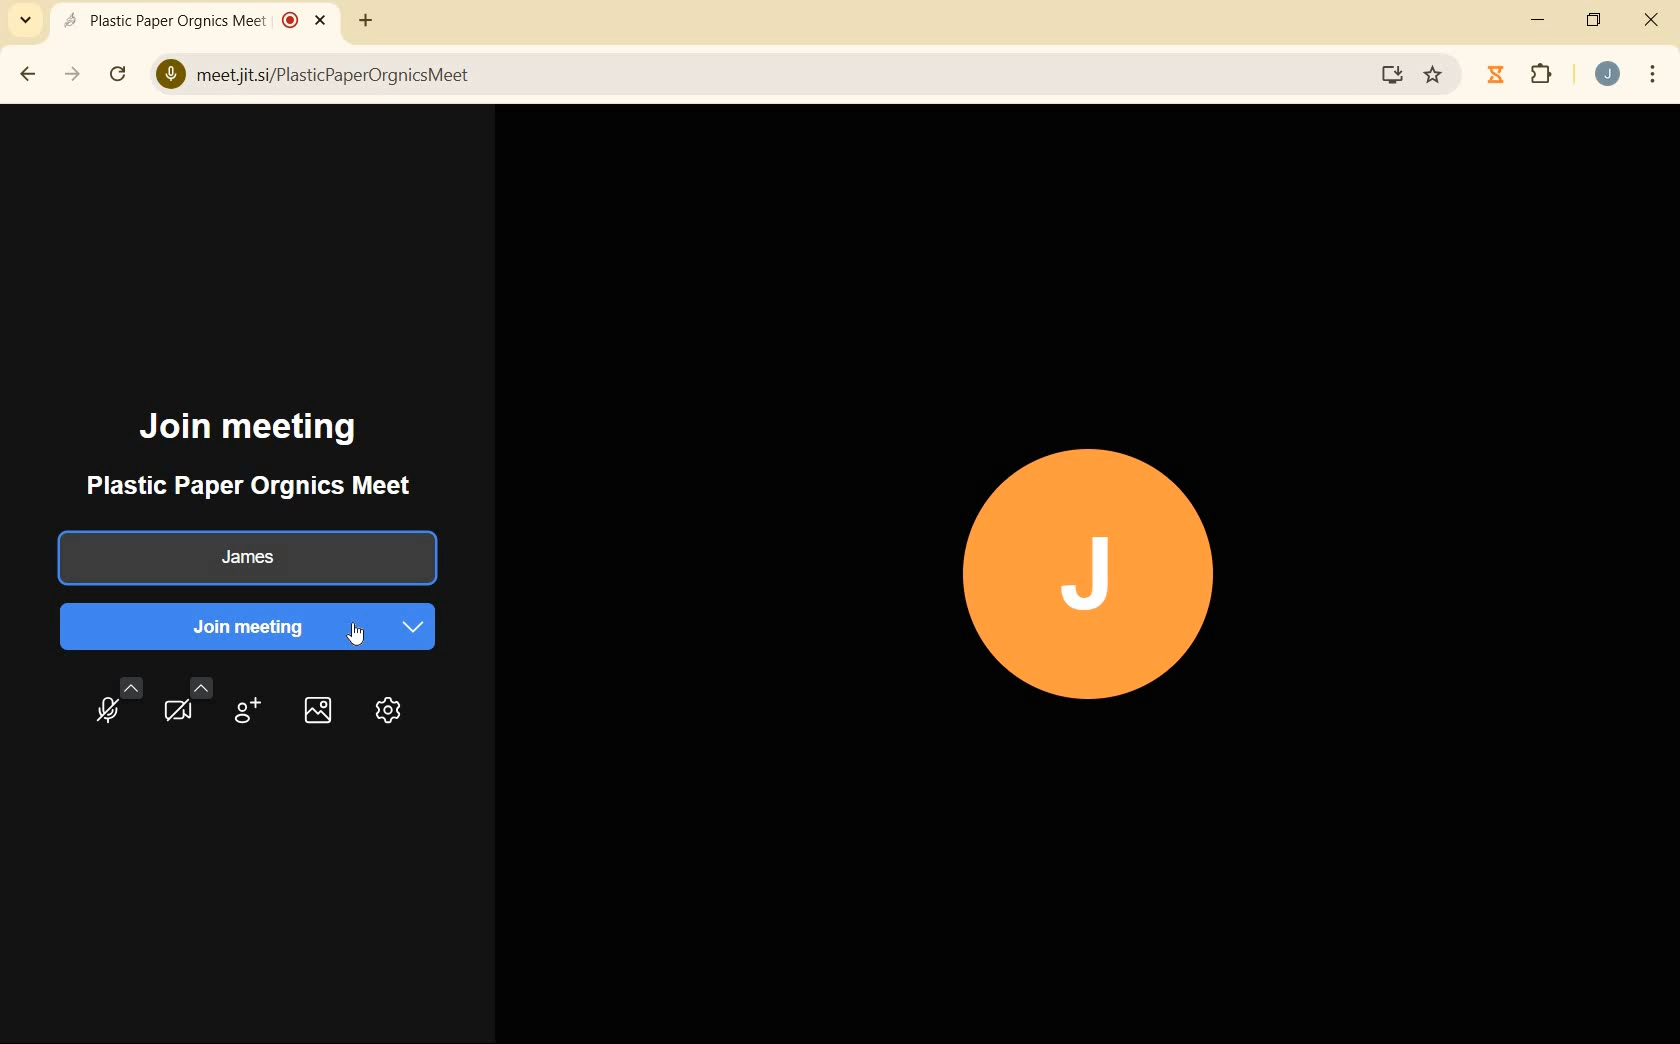 The height and width of the screenshot is (1044, 1680). What do you see at coordinates (118, 72) in the screenshot?
I see `reload` at bounding box center [118, 72].